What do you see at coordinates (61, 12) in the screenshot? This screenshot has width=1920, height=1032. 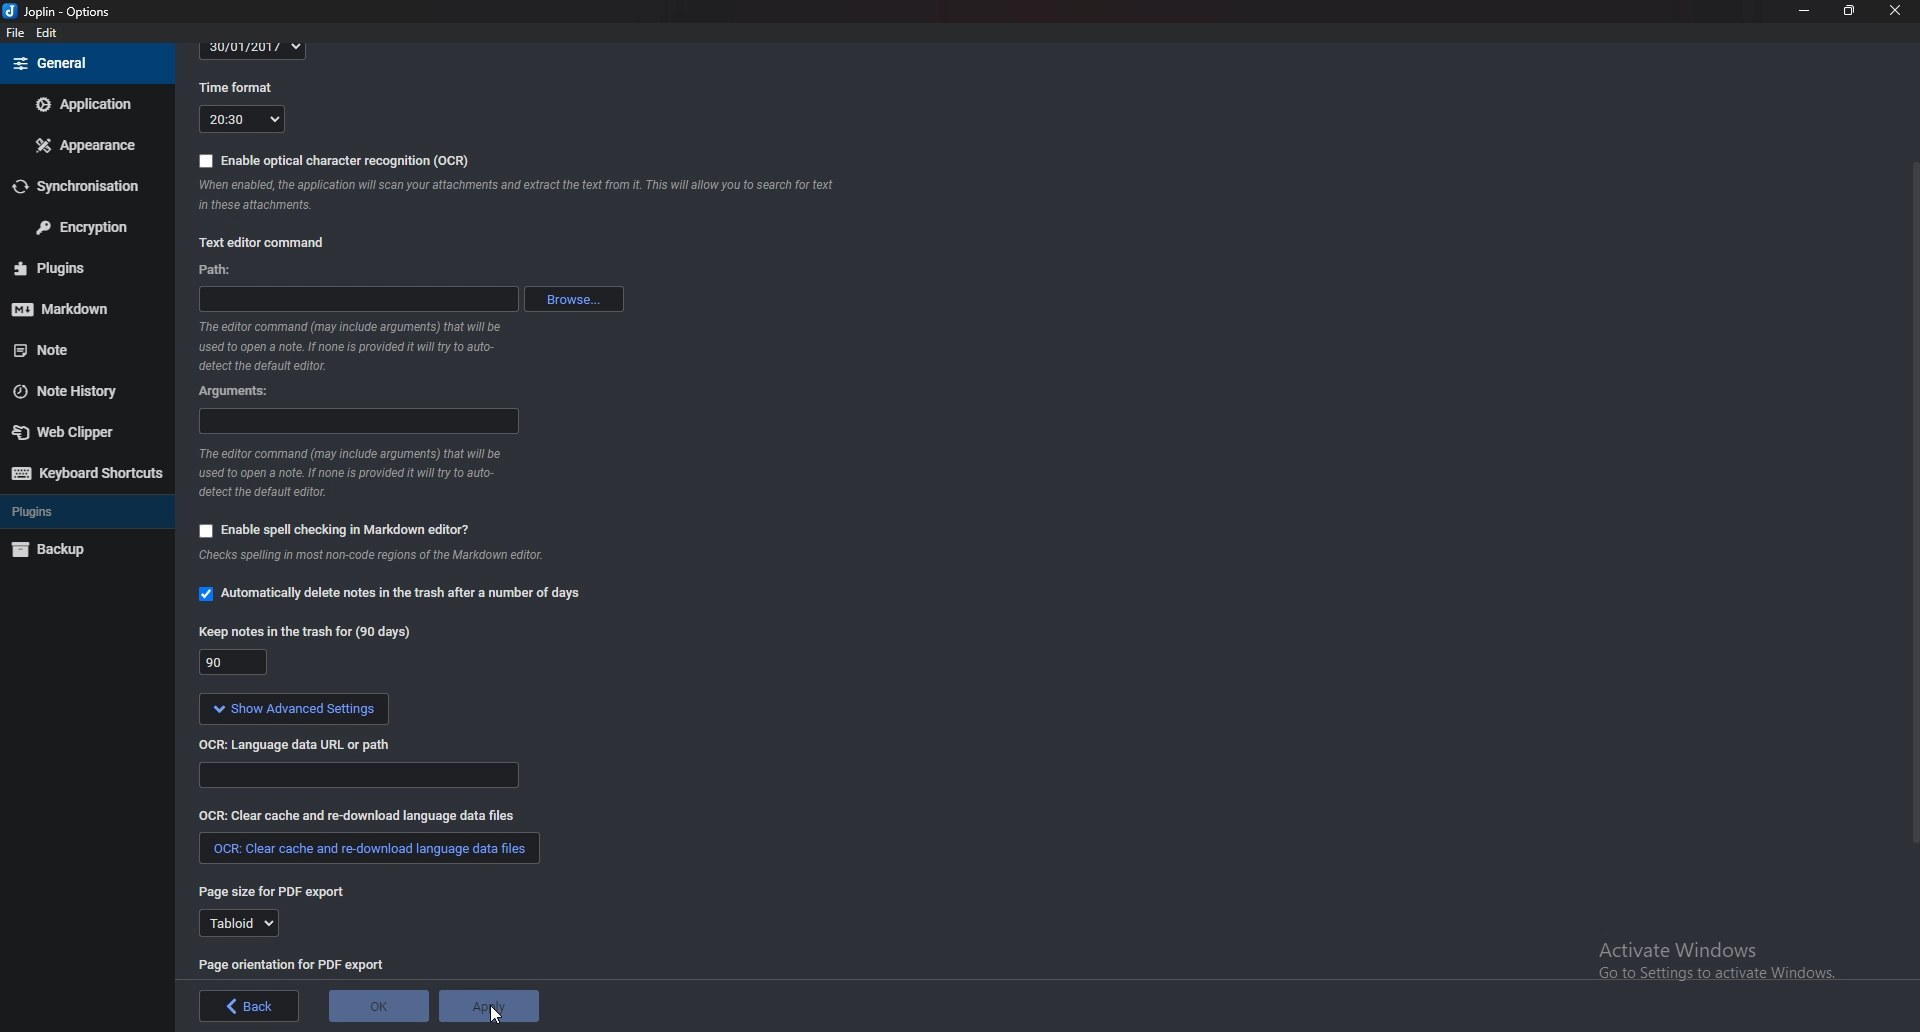 I see `joplin` at bounding box center [61, 12].